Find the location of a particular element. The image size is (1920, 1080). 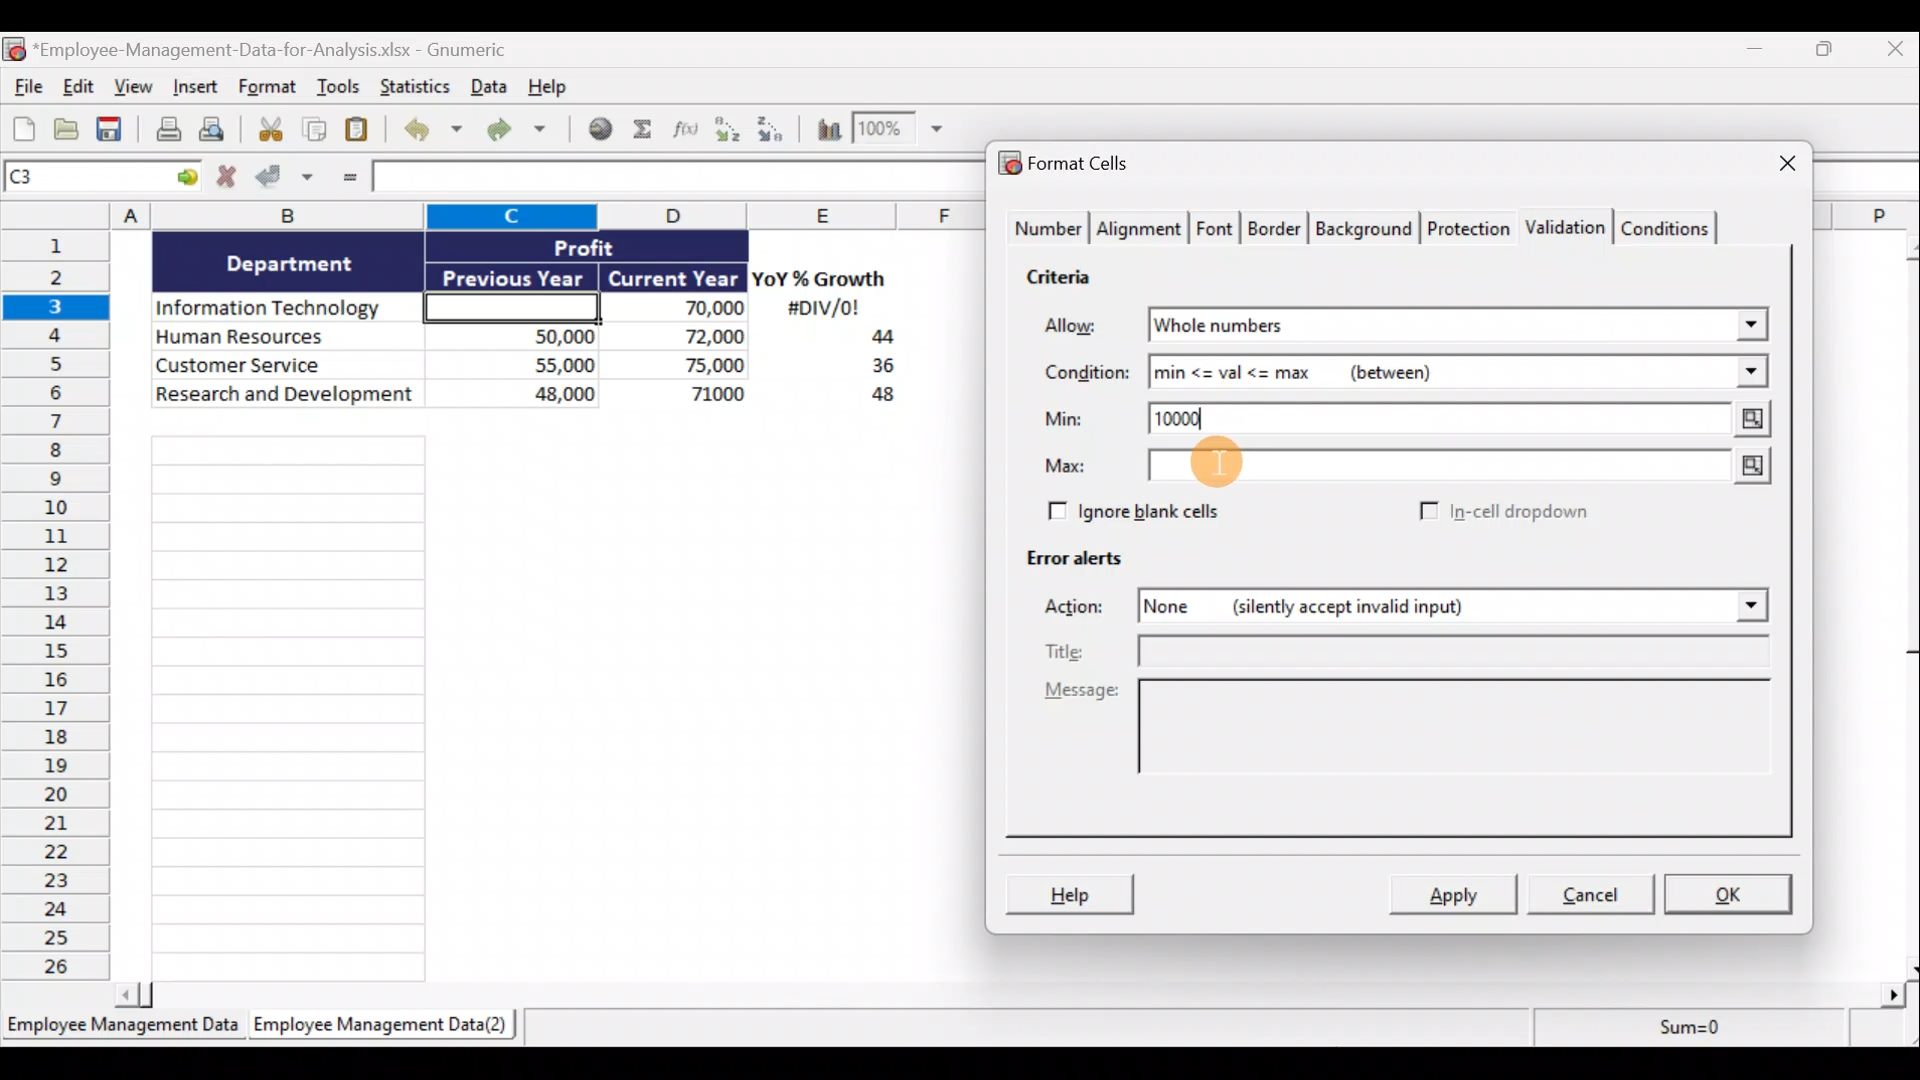

44 is located at coordinates (871, 339).